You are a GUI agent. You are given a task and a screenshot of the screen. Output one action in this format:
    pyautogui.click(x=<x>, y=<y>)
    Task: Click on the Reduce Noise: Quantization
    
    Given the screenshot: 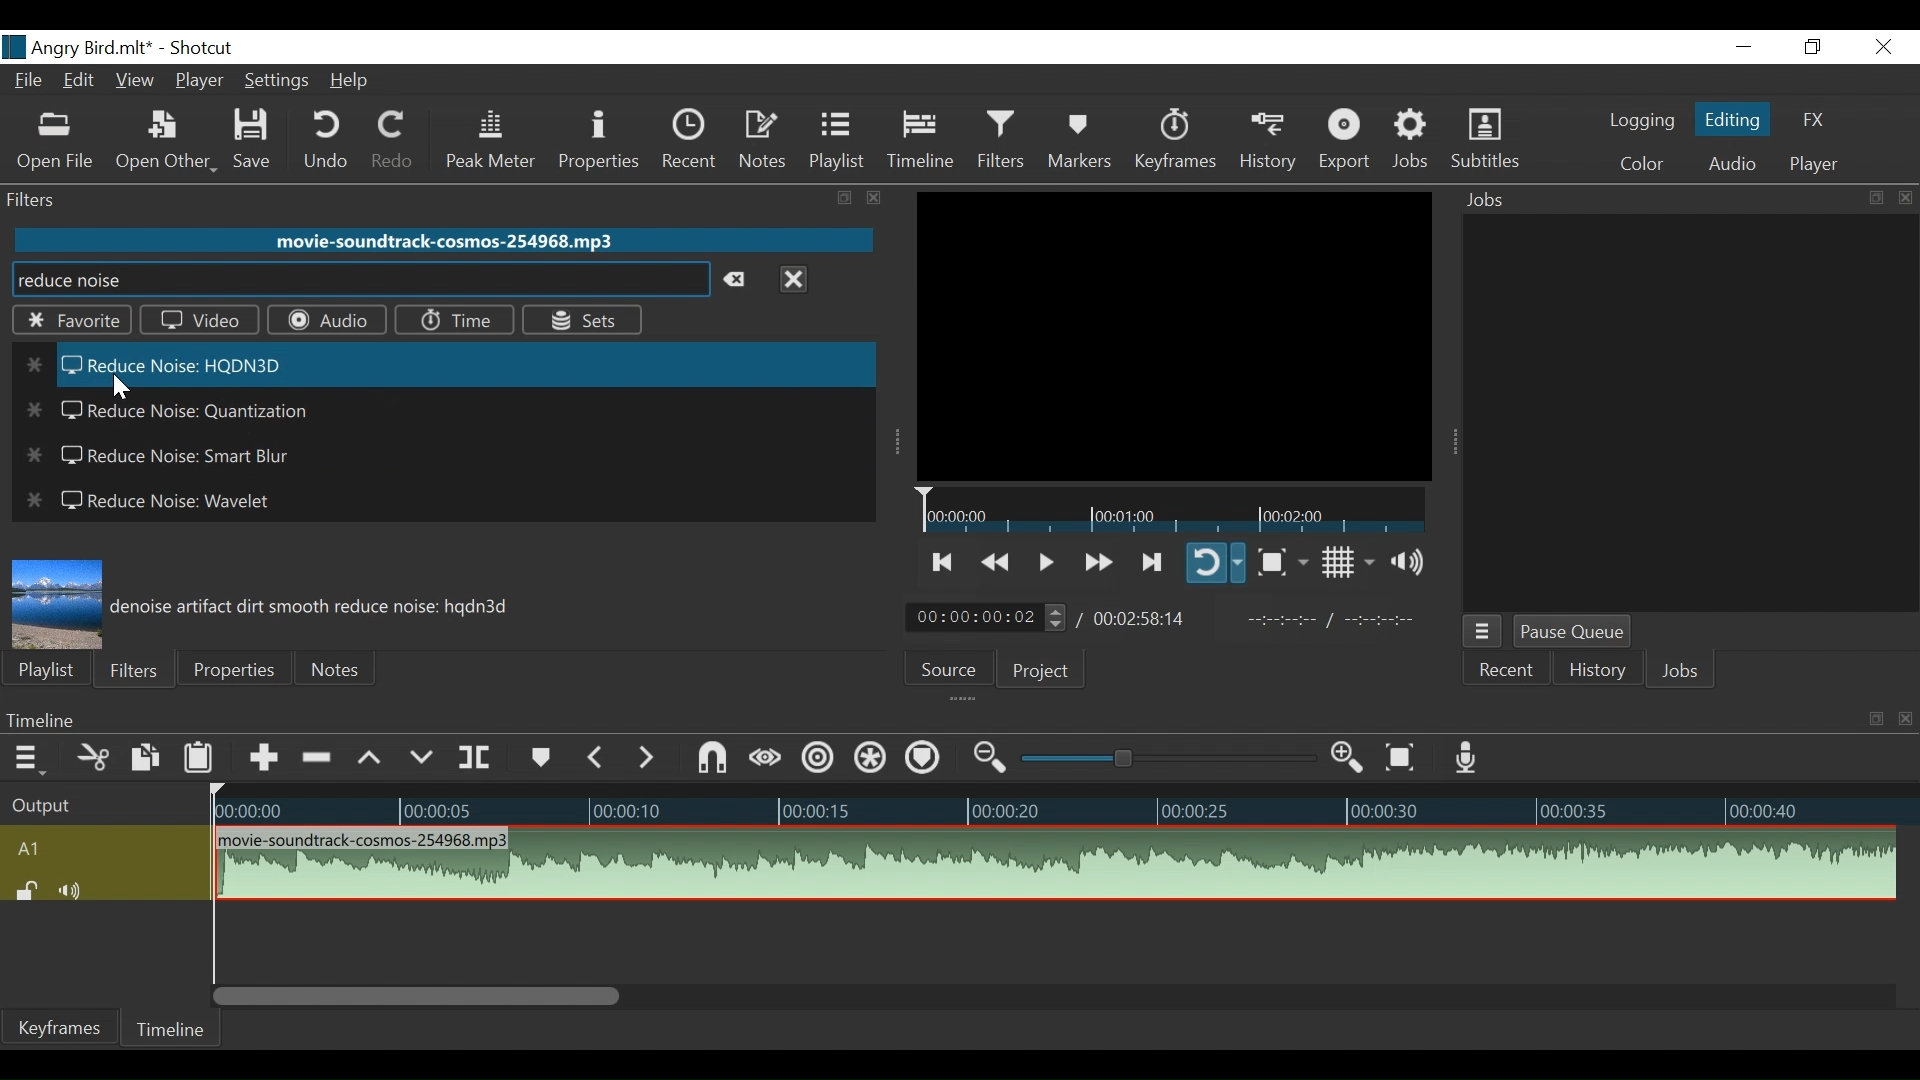 What is the action you would take?
    pyautogui.click(x=172, y=411)
    